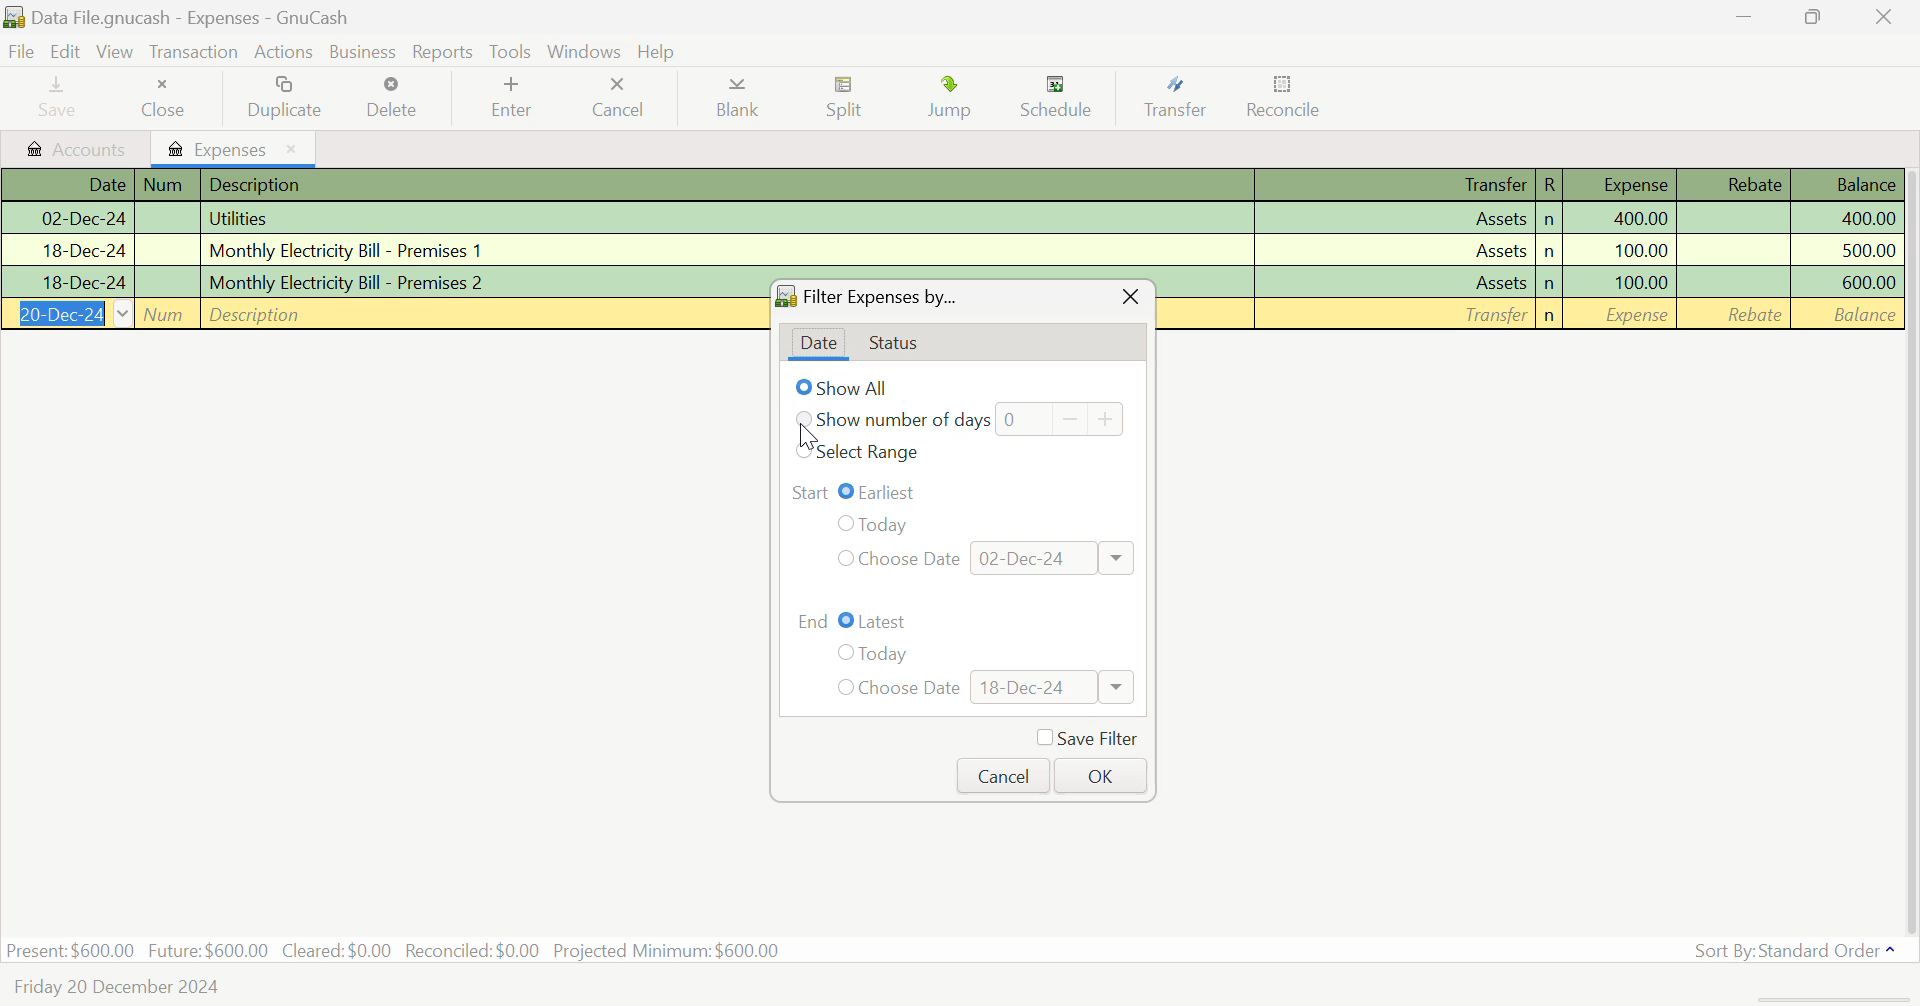 The image size is (1920, 1006). Describe the element at coordinates (967, 621) in the screenshot. I see `Range End: Latest` at that location.